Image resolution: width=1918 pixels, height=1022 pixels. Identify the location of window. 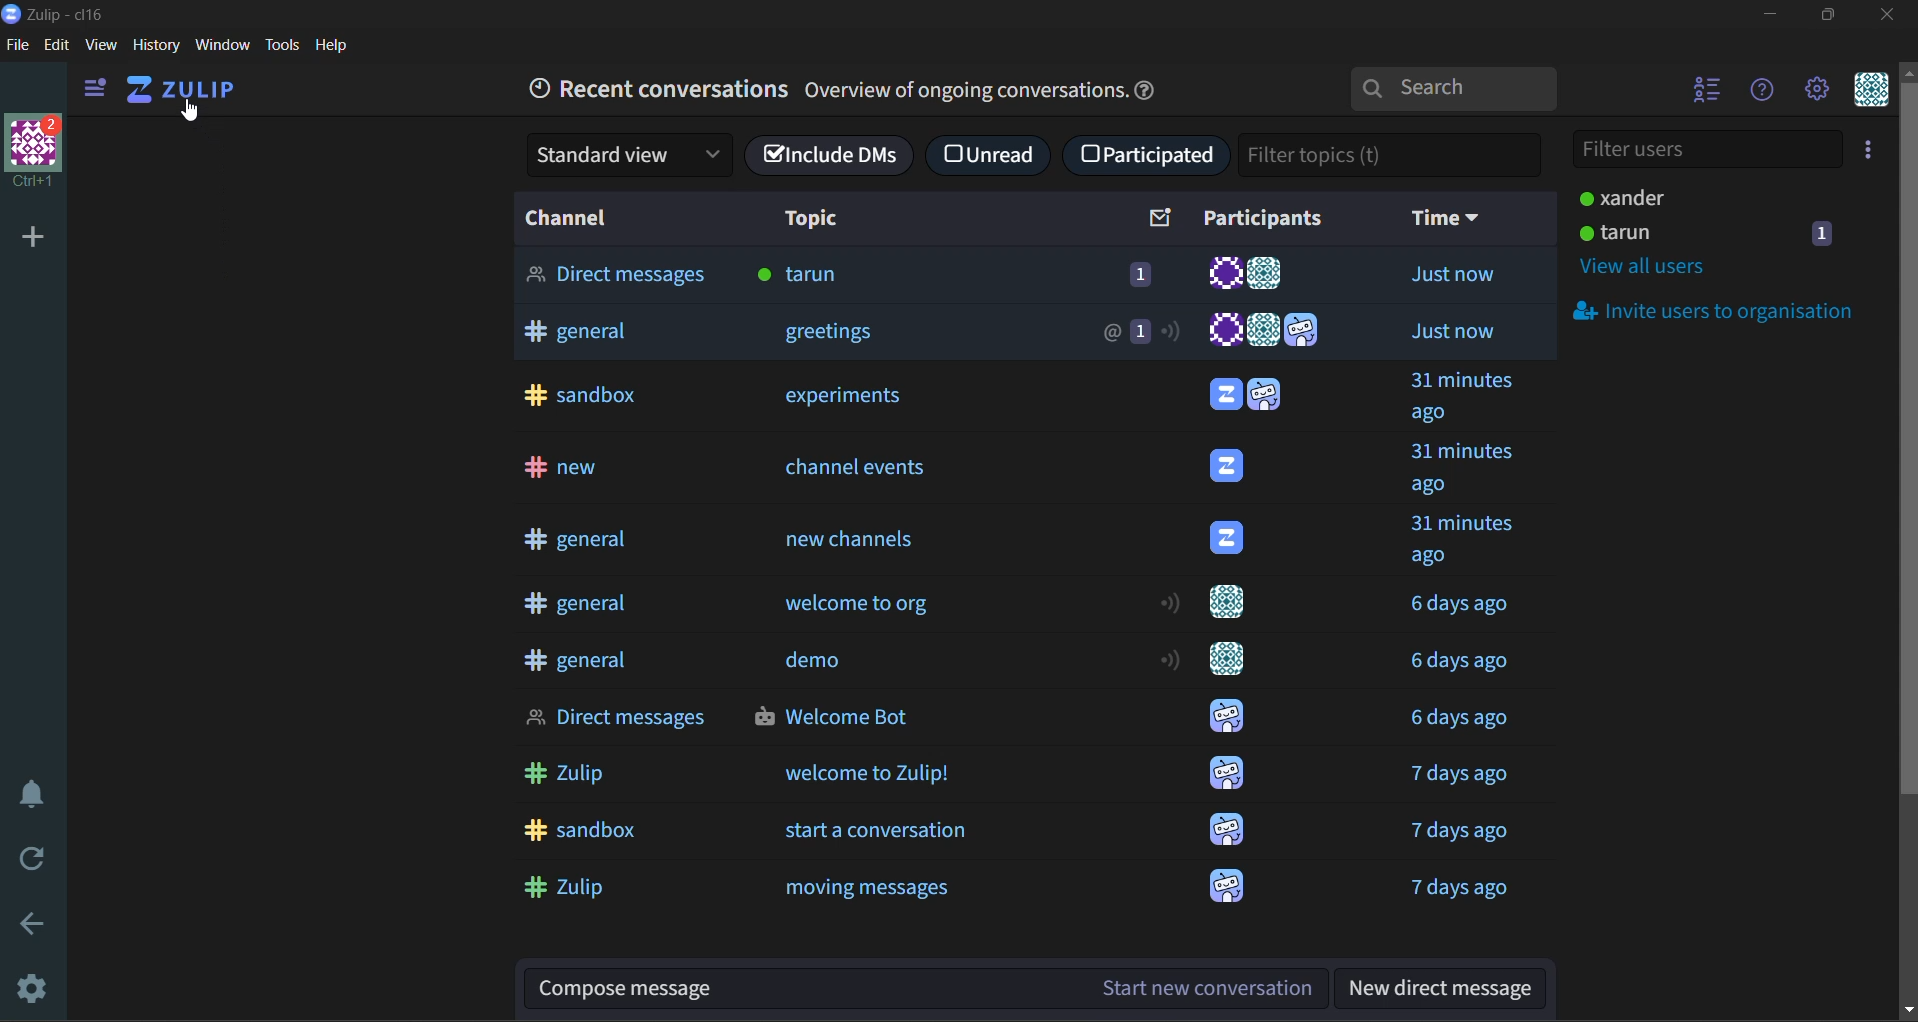
(220, 45).